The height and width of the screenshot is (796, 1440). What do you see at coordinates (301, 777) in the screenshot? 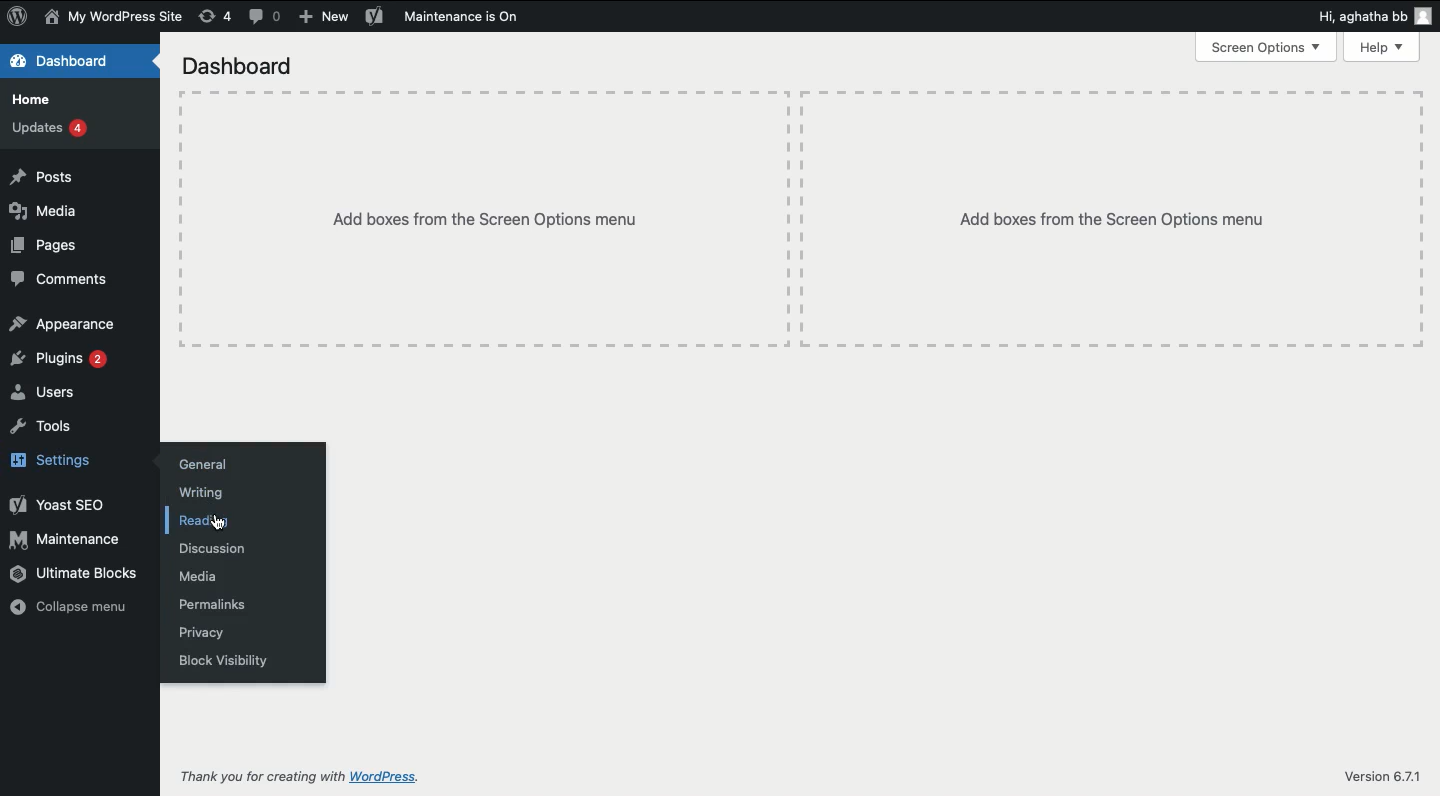
I see `thank you for creating with wordpress` at bounding box center [301, 777].